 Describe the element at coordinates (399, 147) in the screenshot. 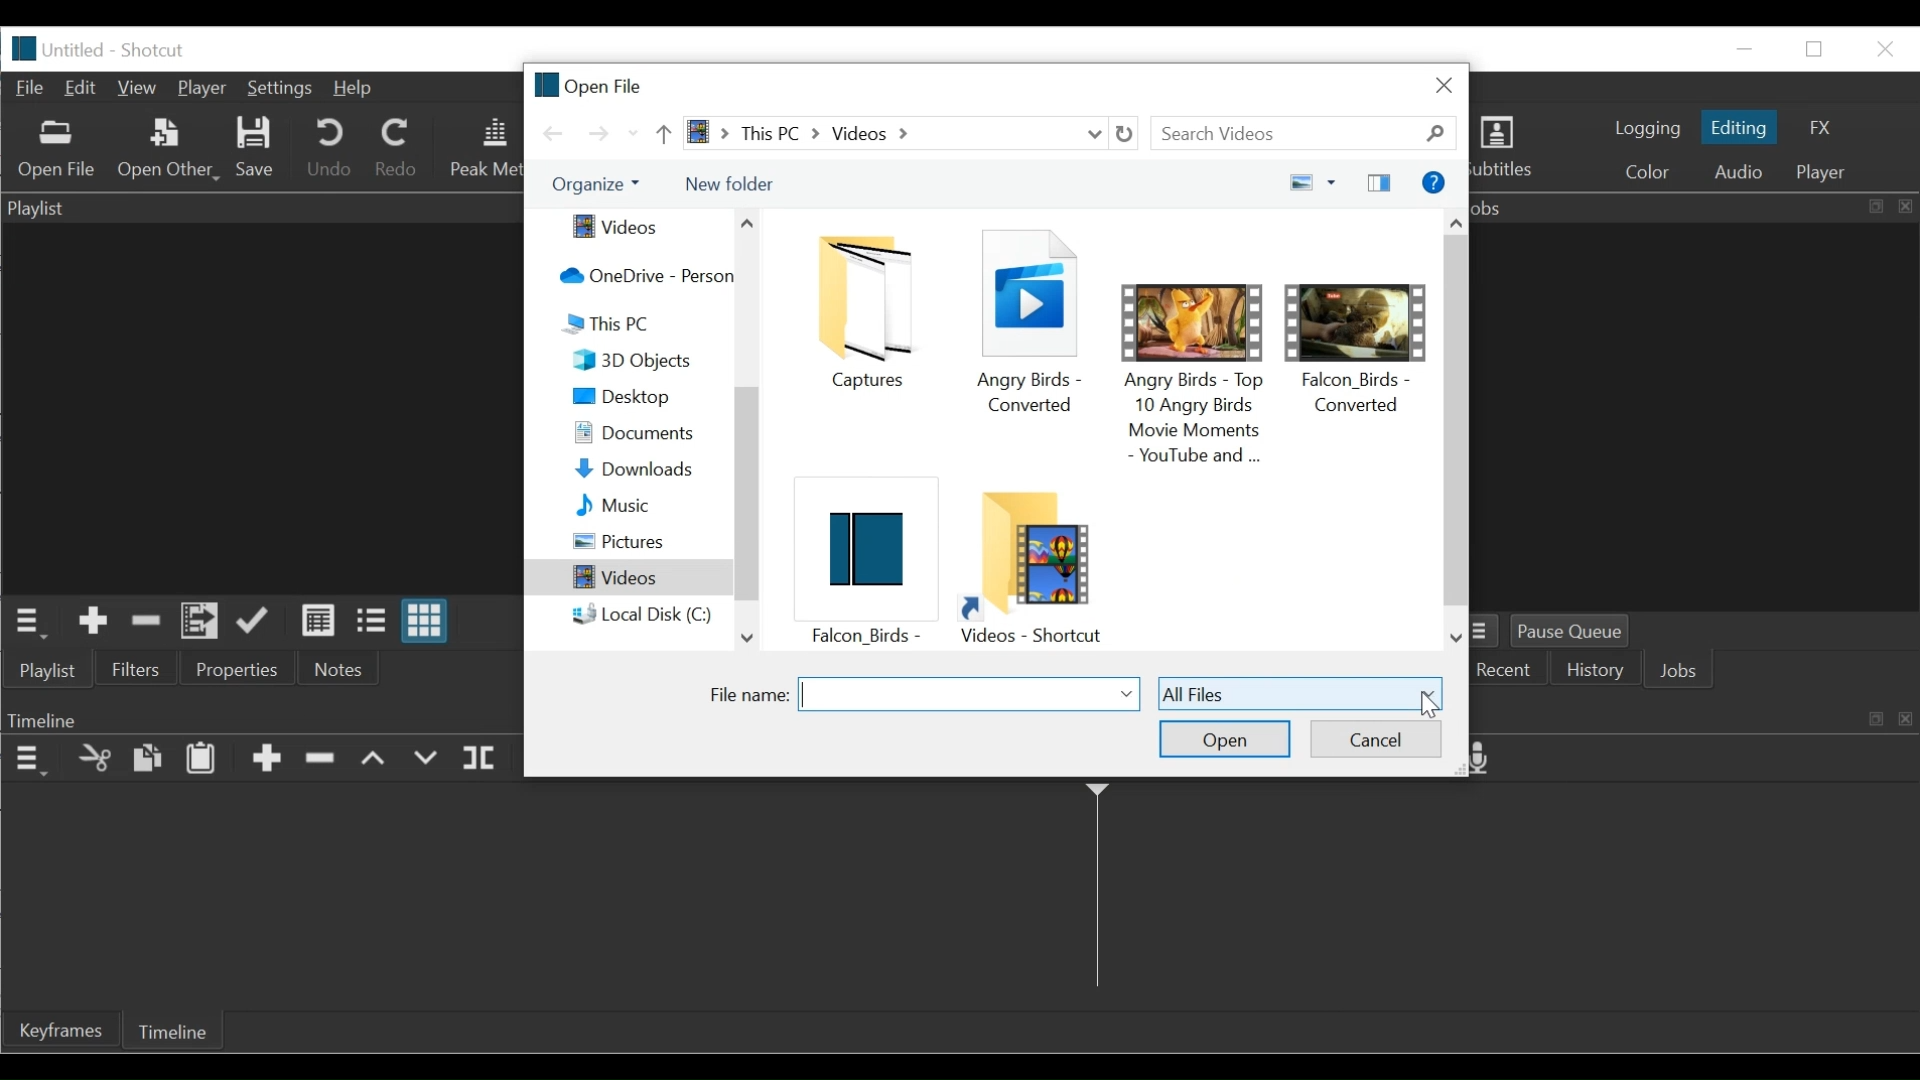

I see `Redo` at that location.